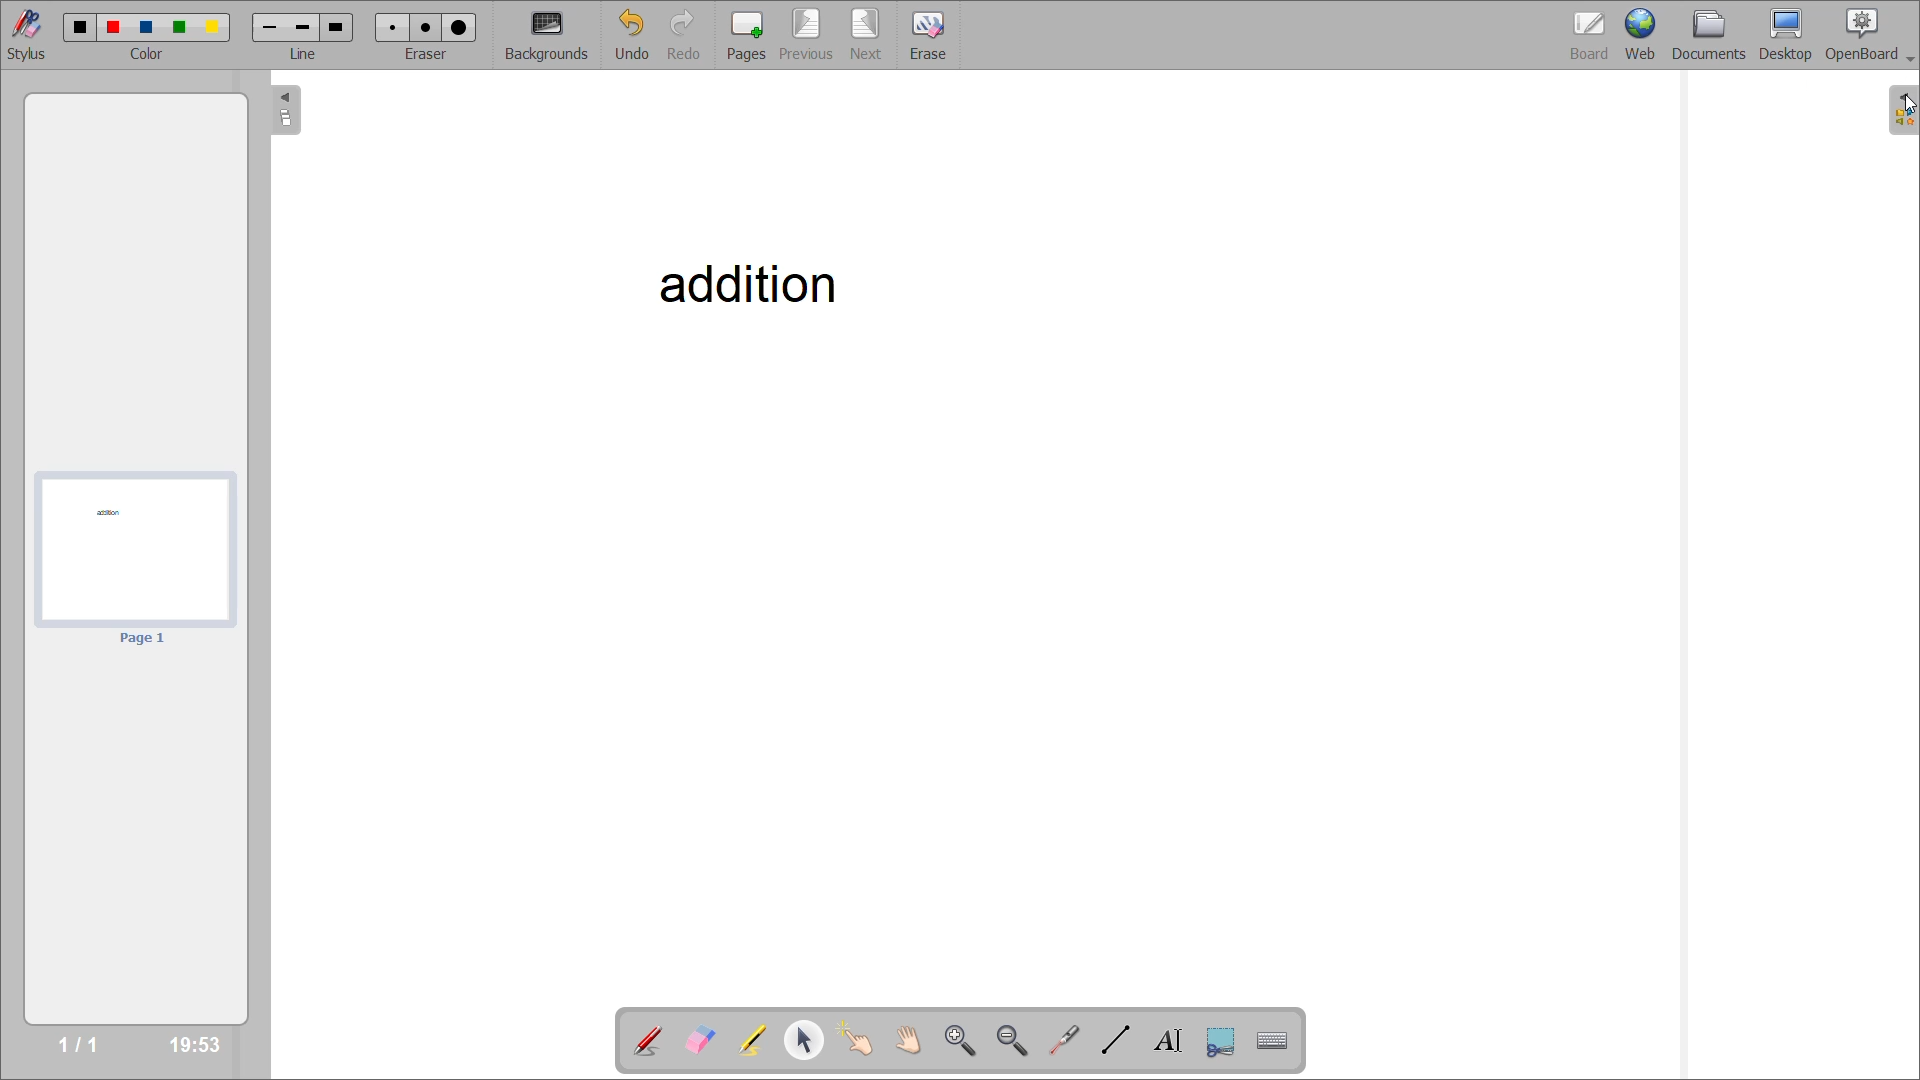 The width and height of the screenshot is (1920, 1080). Describe the element at coordinates (745, 35) in the screenshot. I see `pages` at that location.